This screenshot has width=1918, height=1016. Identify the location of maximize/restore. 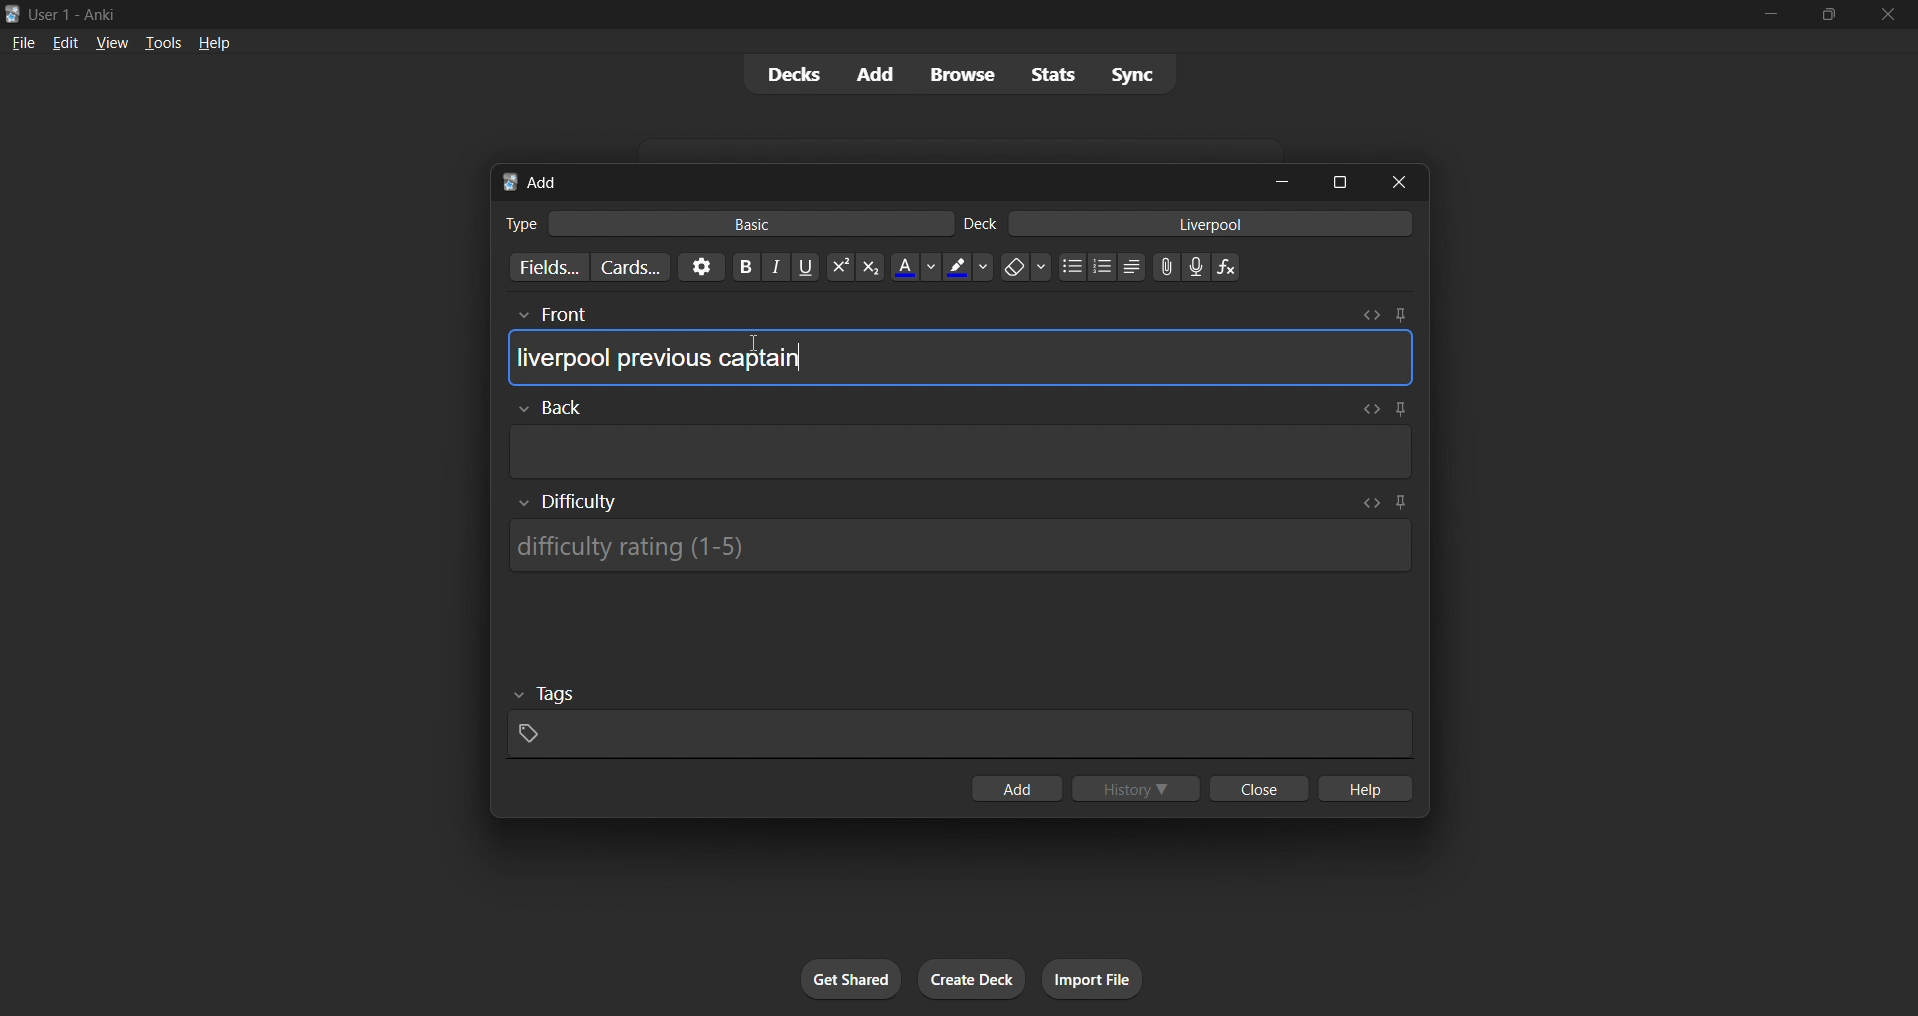
(1829, 15).